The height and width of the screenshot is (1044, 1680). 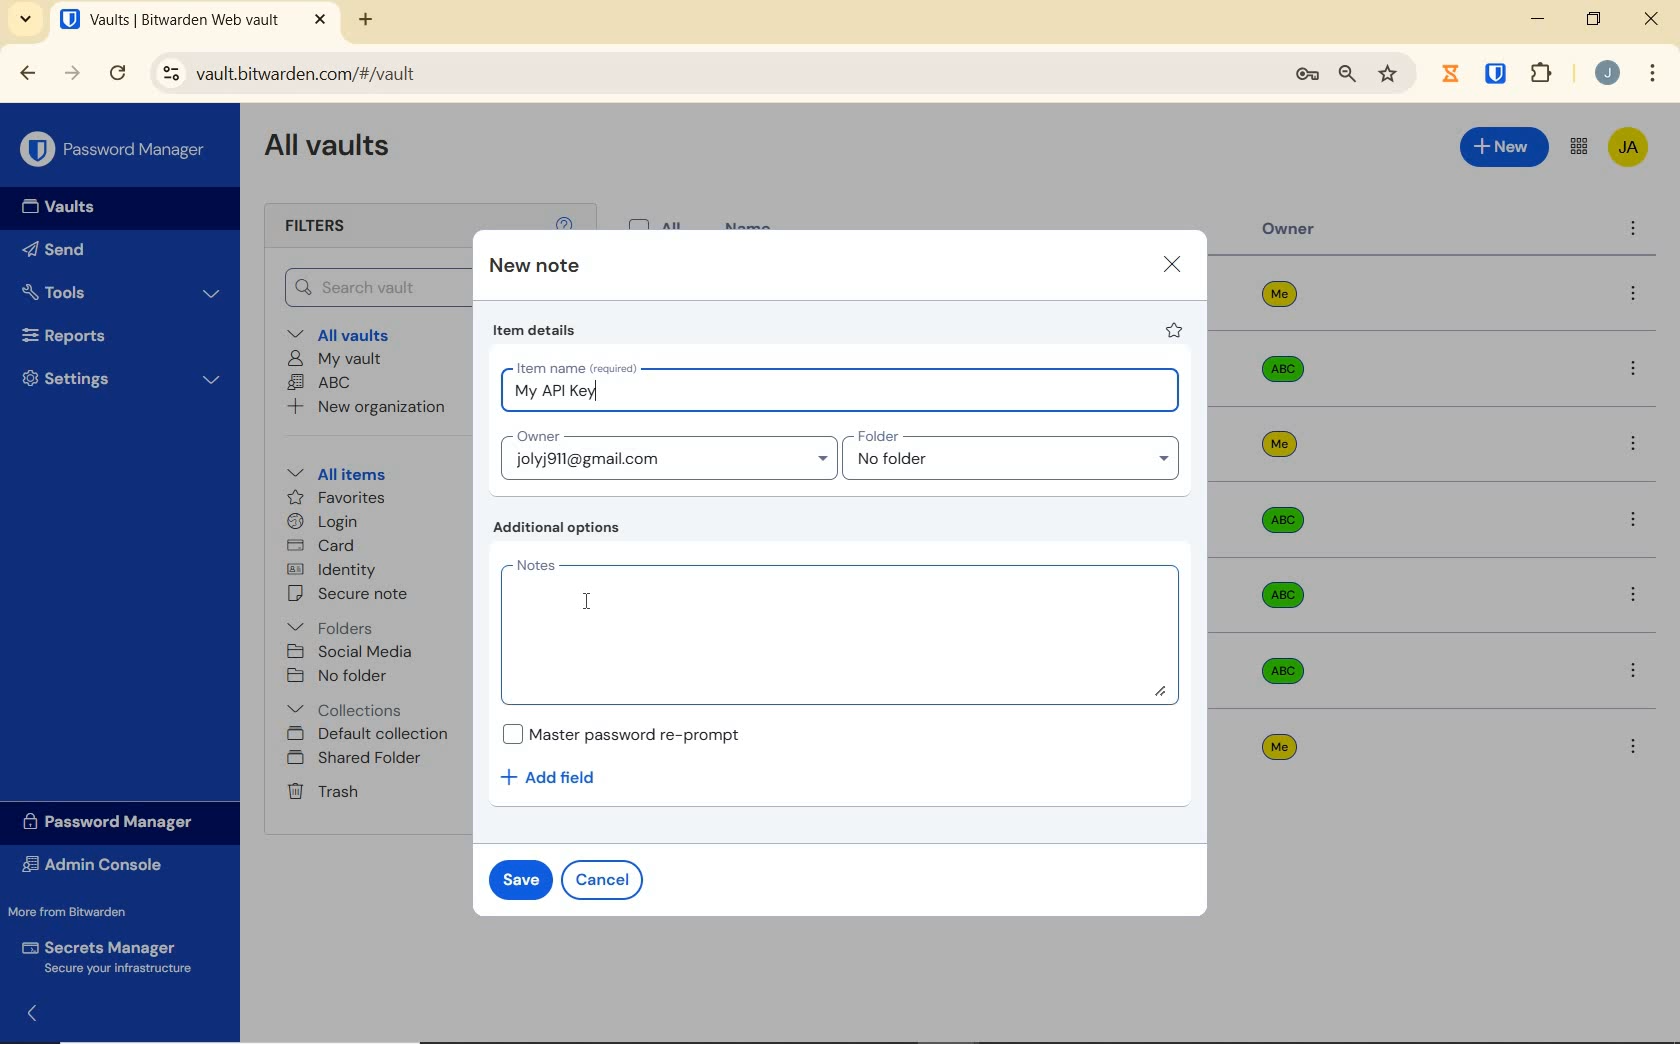 I want to click on toggle between admin console and password manager, so click(x=1577, y=147).